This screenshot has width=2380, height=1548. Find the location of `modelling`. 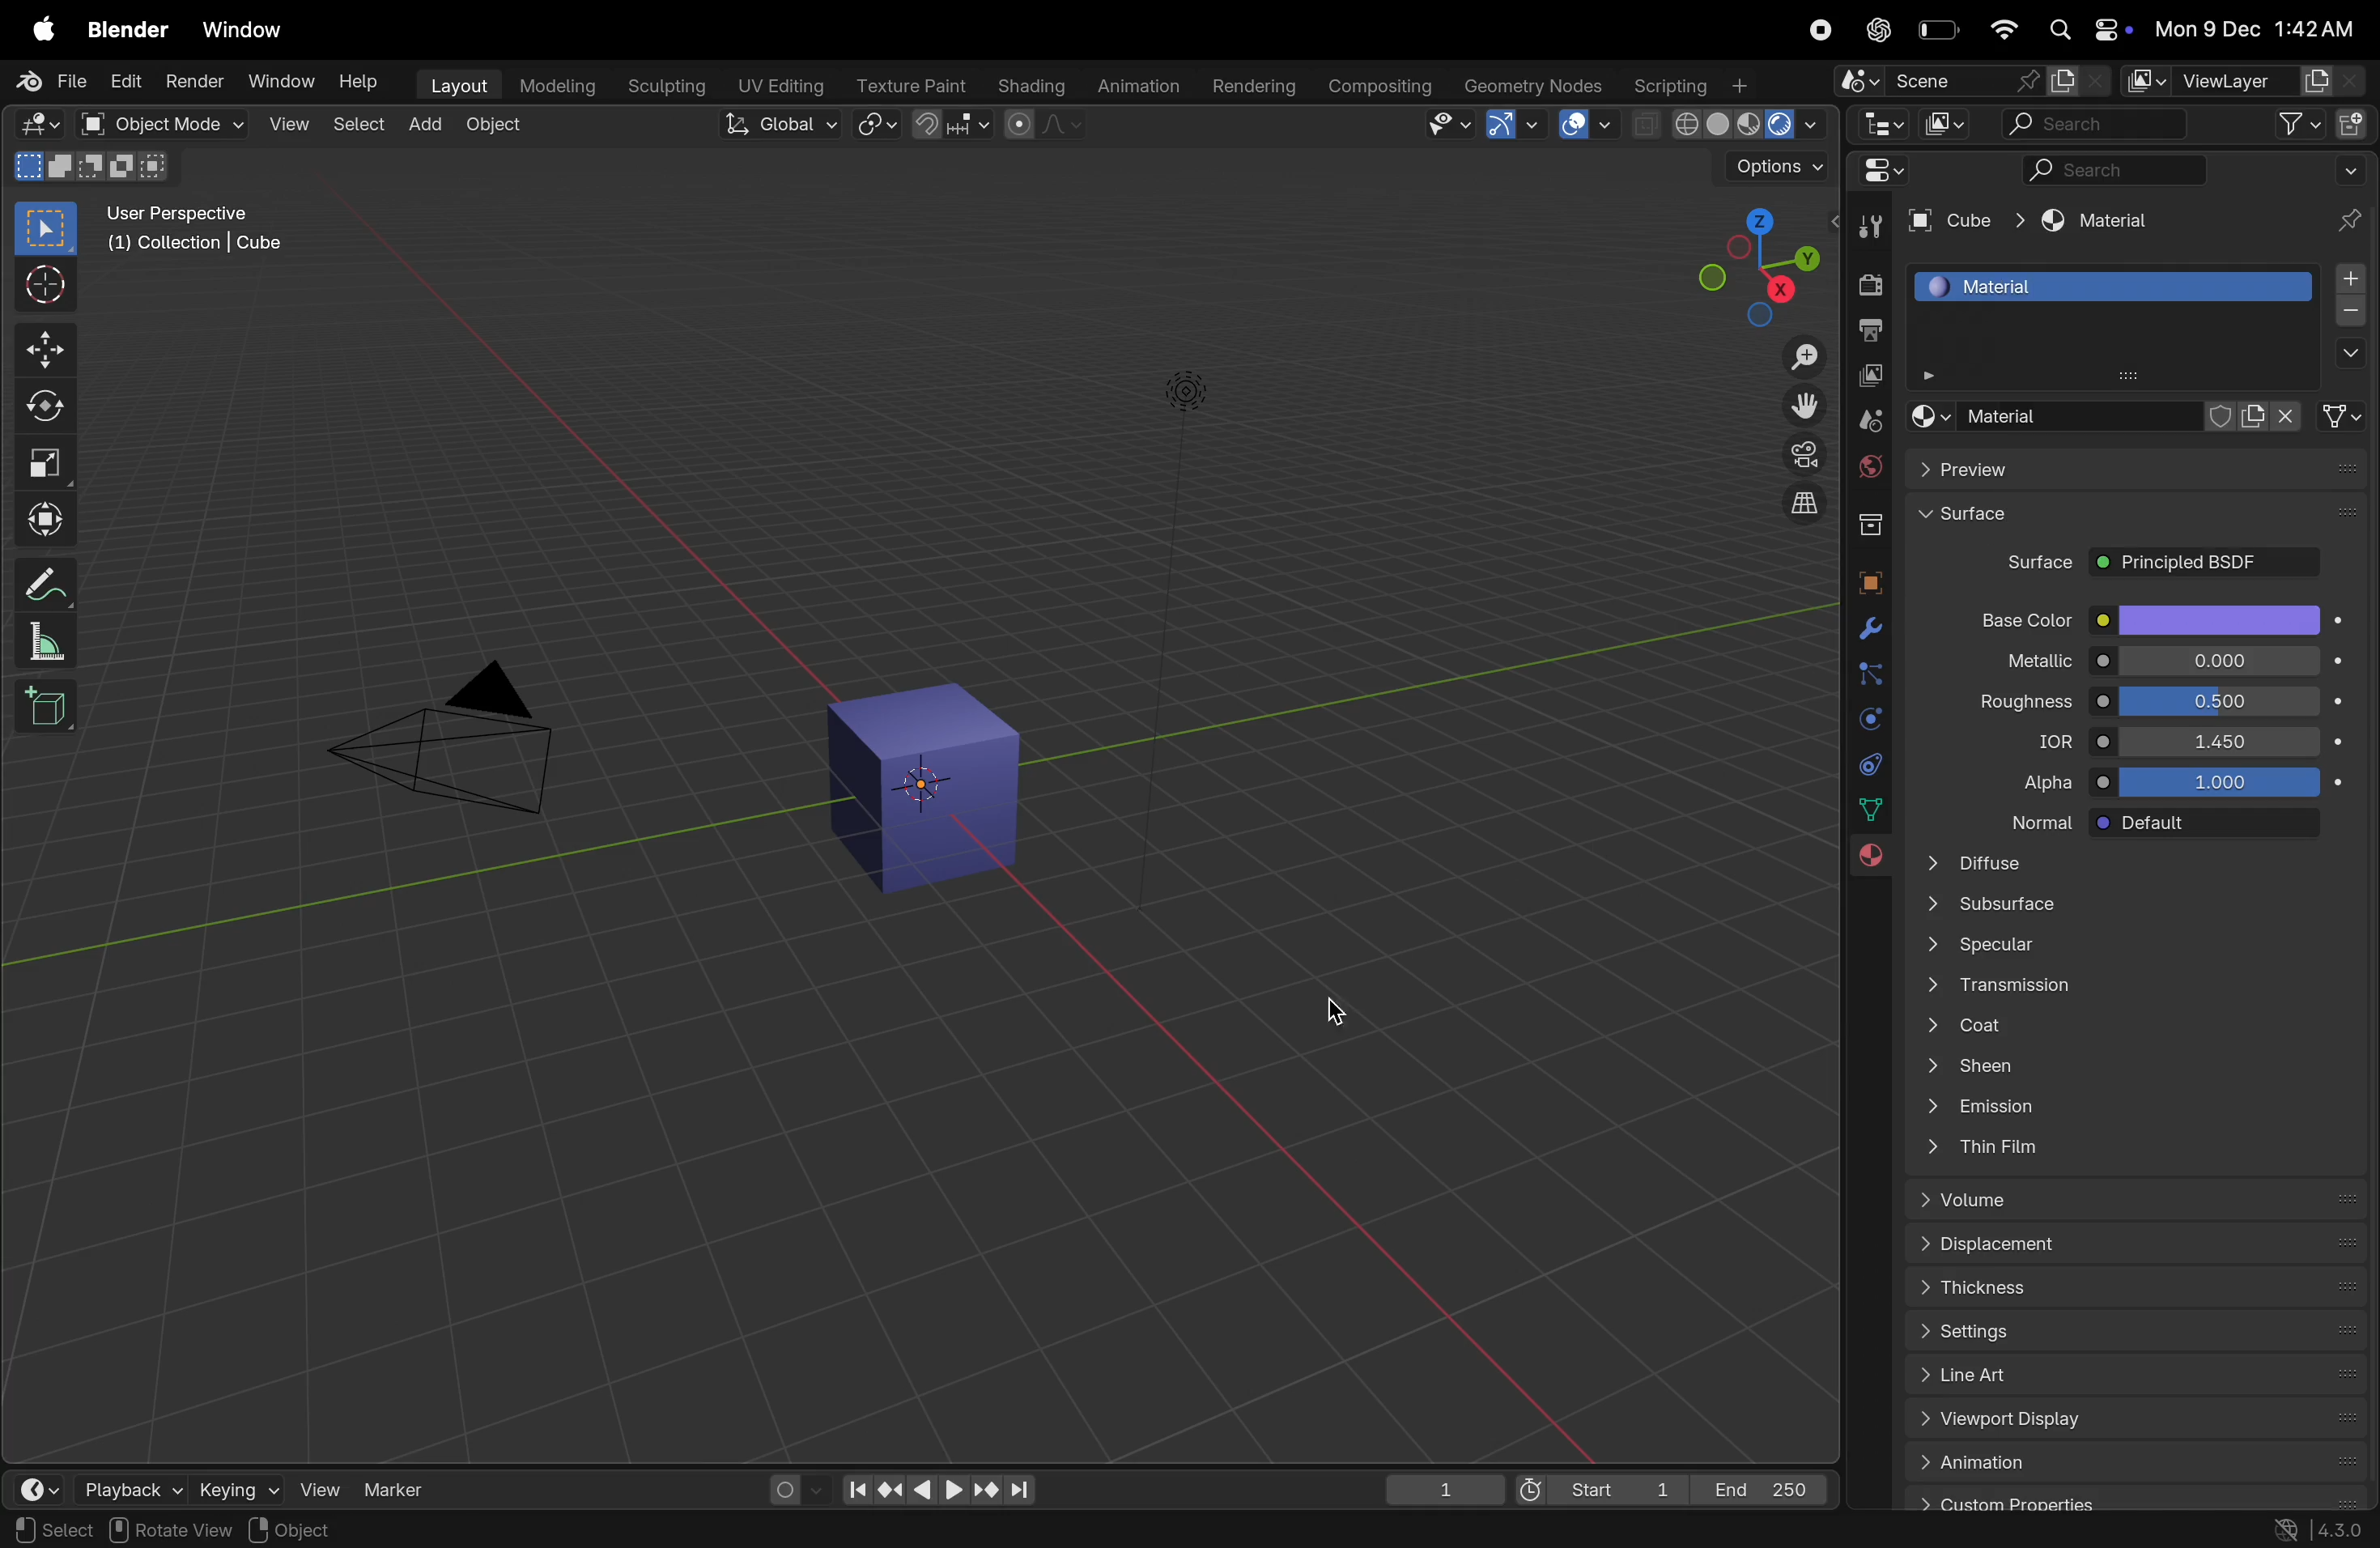

modelling is located at coordinates (560, 86).